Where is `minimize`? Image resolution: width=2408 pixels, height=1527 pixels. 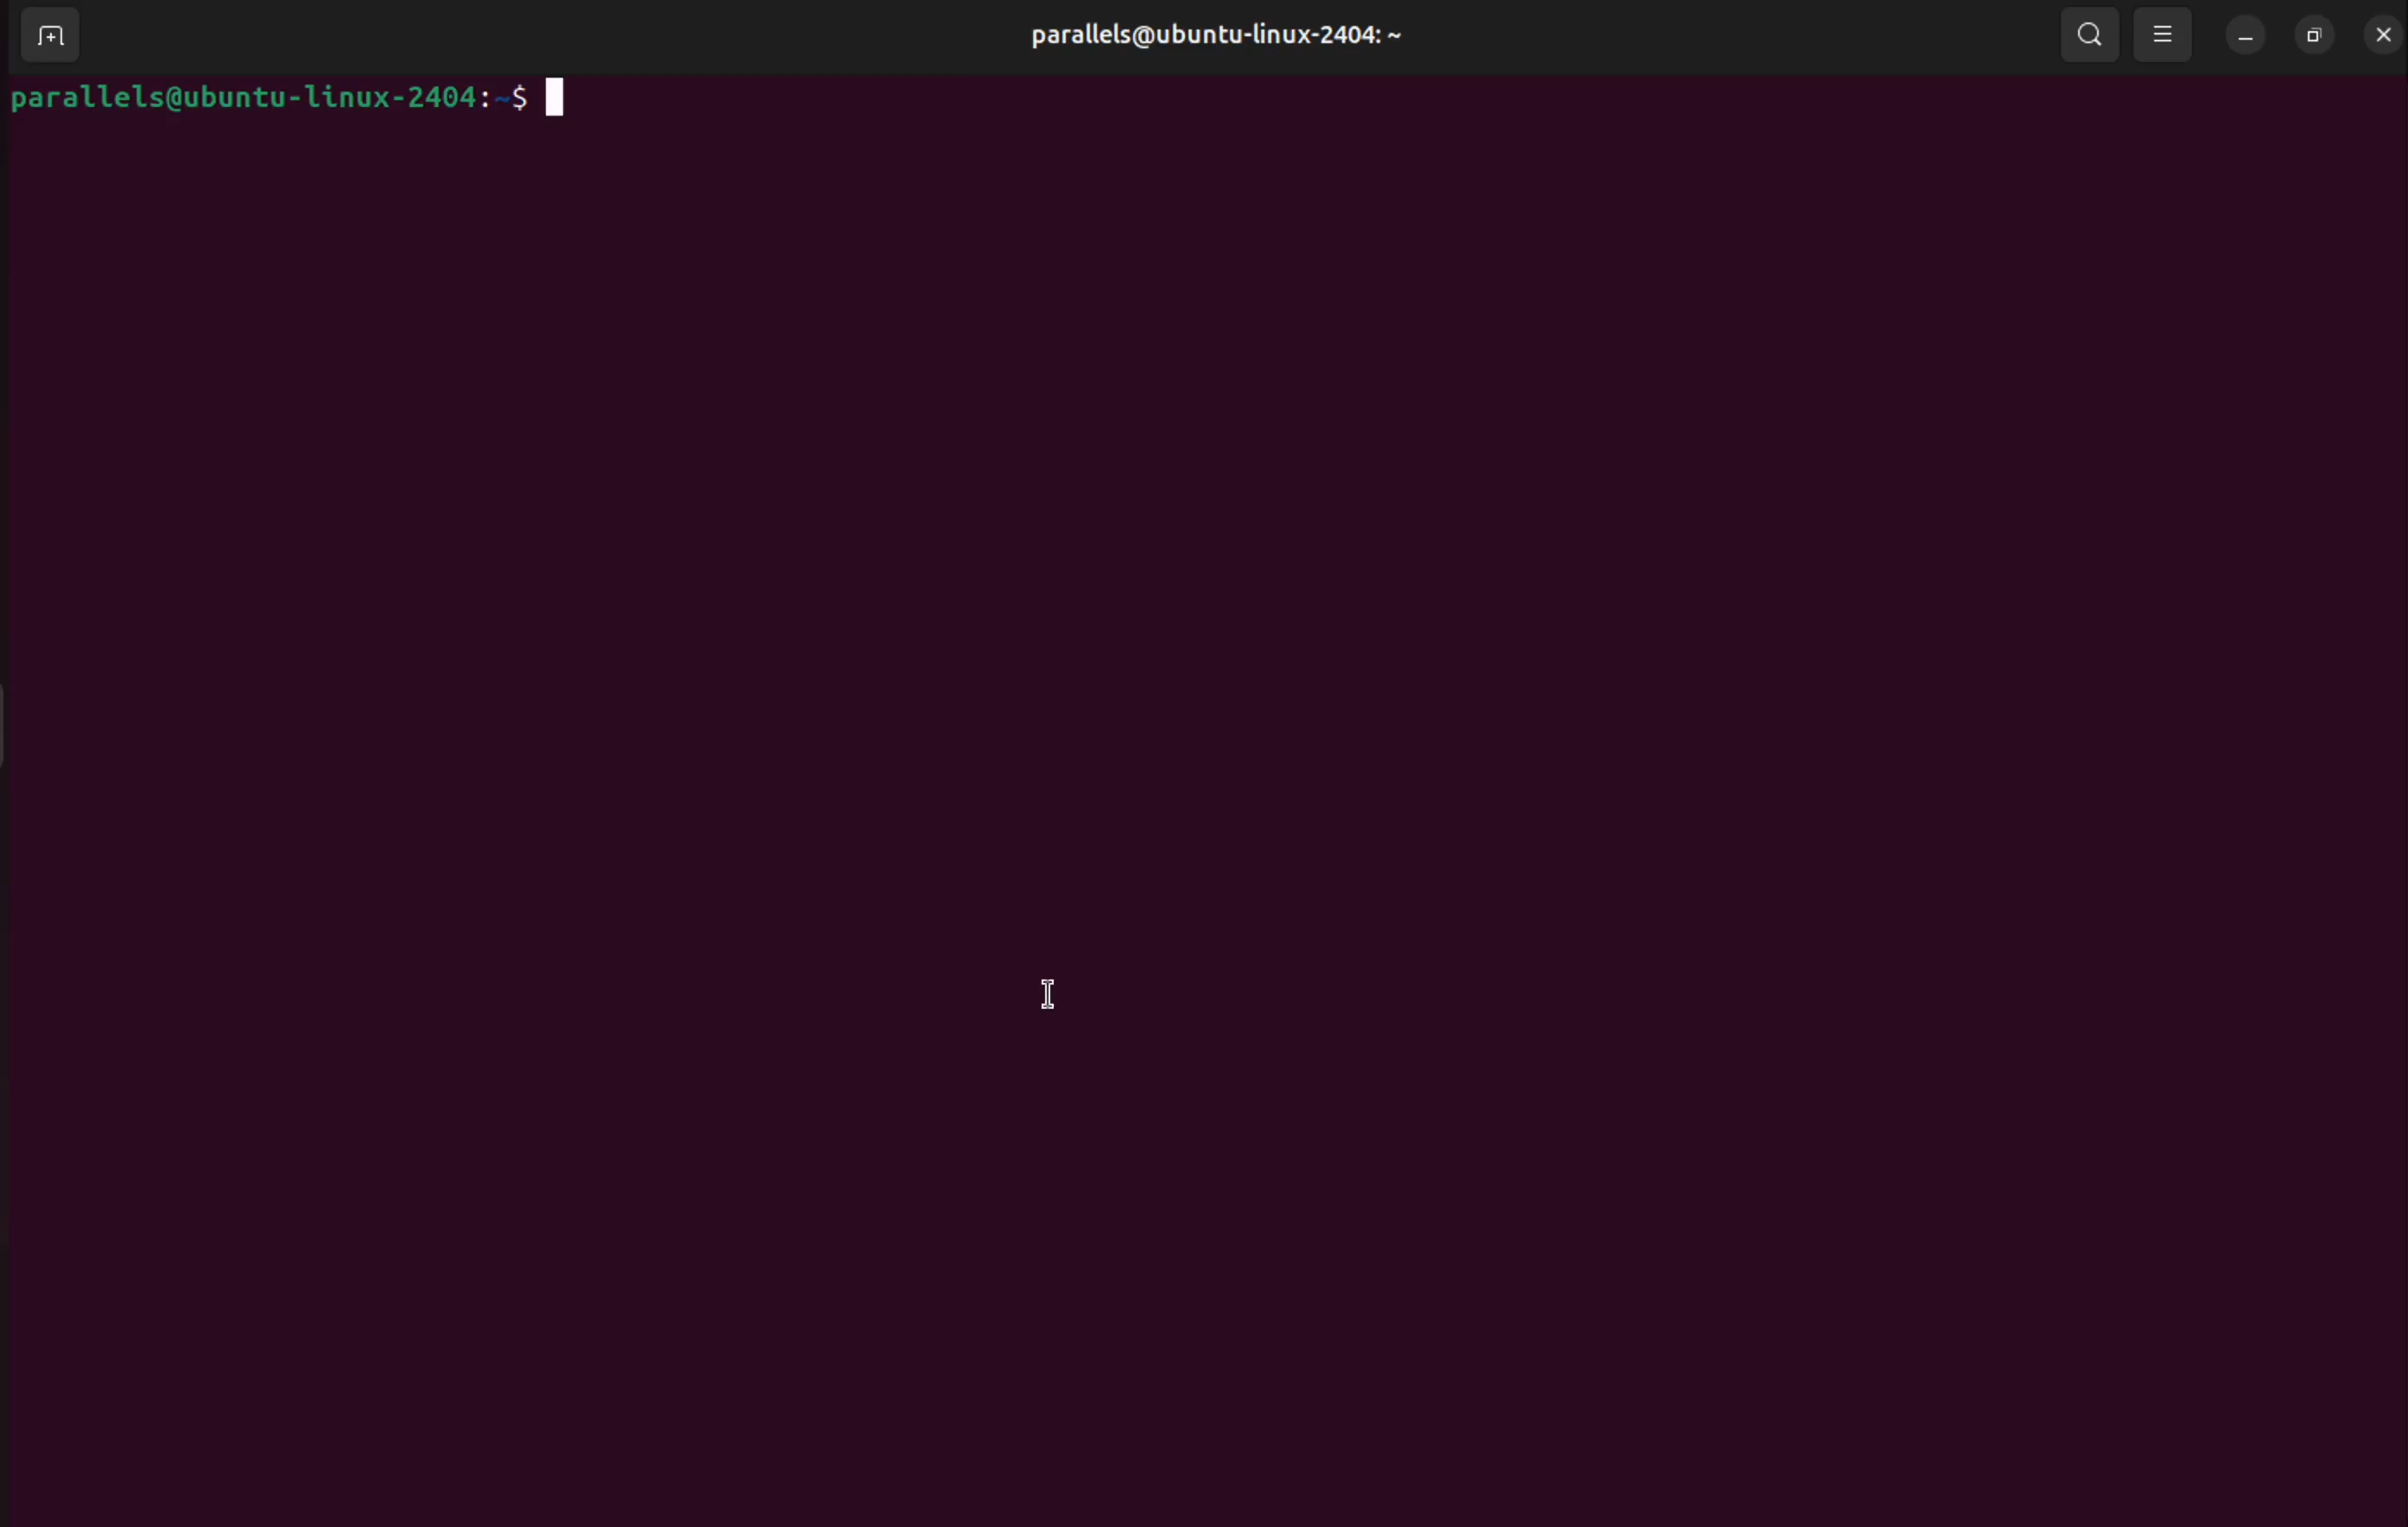
minimize is located at coordinates (2241, 34).